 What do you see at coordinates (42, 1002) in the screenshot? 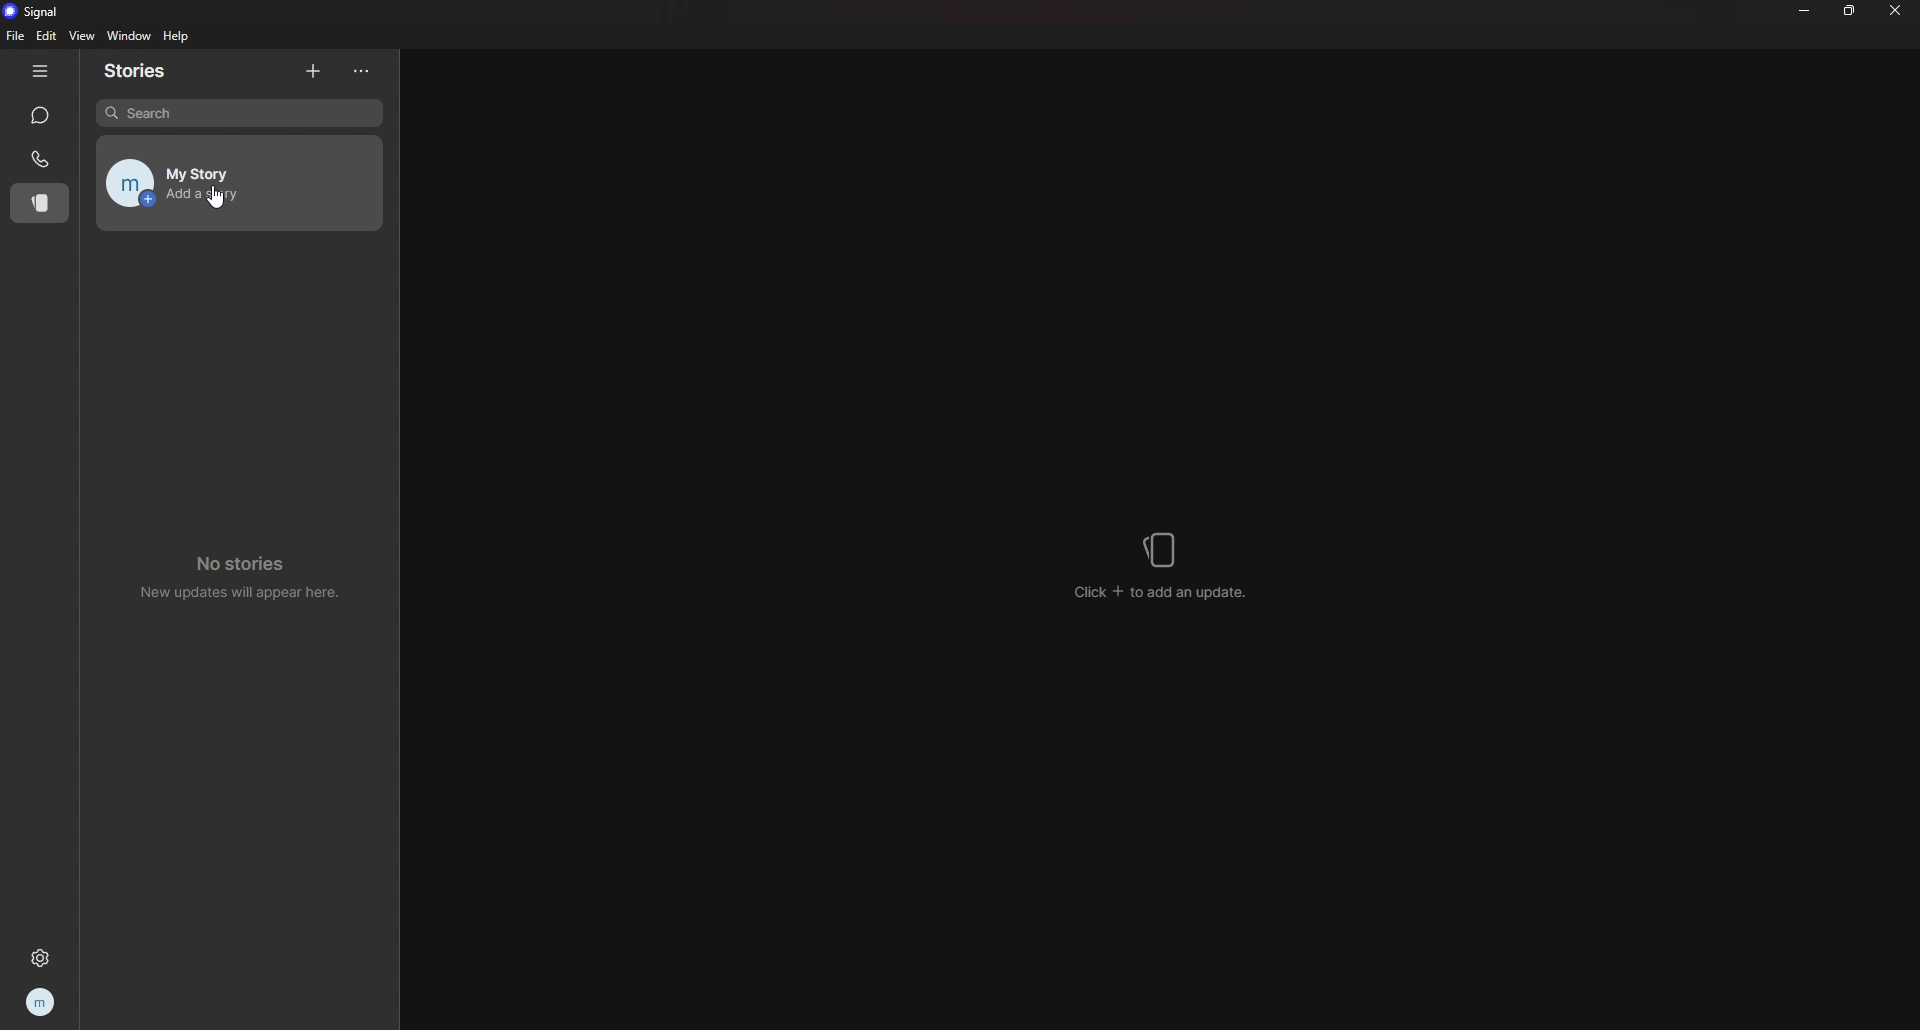
I see `profile` at bounding box center [42, 1002].